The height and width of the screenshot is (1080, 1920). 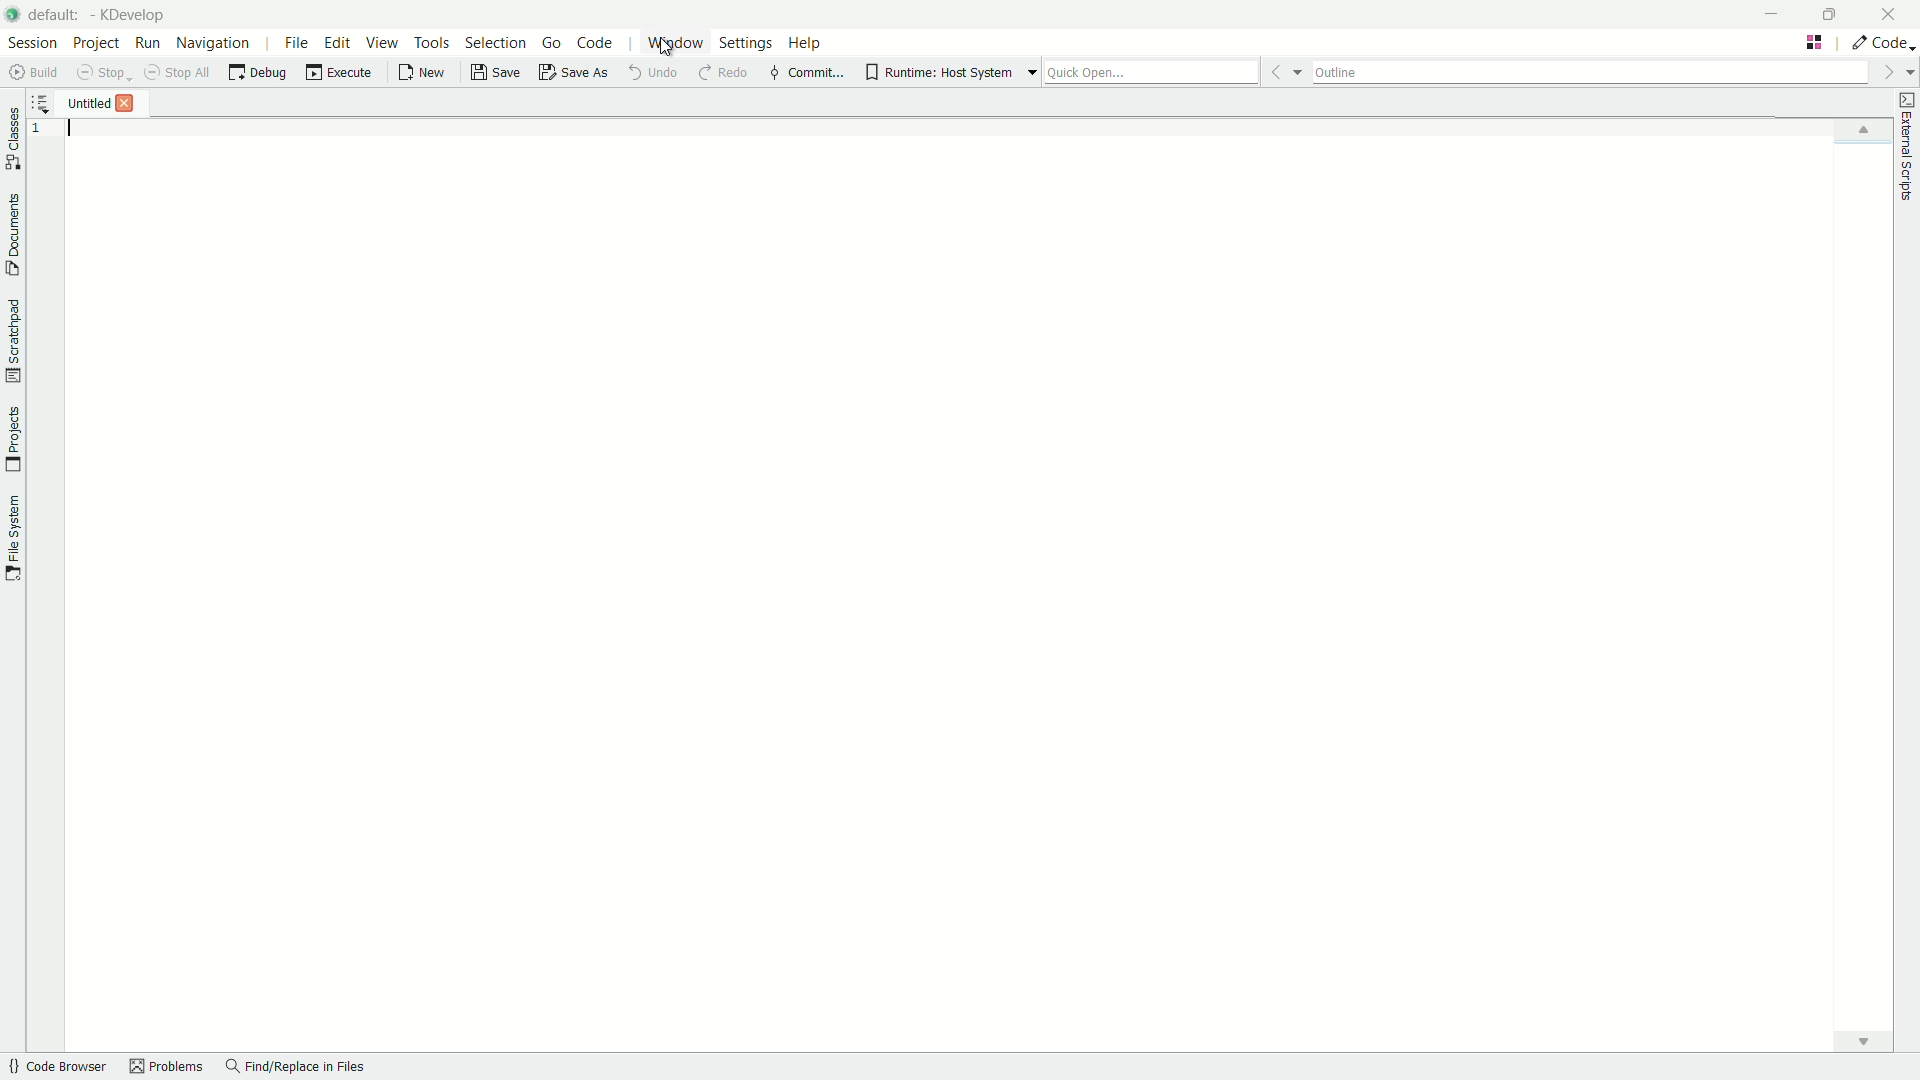 What do you see at coordinates (87, 106) in the screenshot?
I see `file name` at bounding box center [87, 106].